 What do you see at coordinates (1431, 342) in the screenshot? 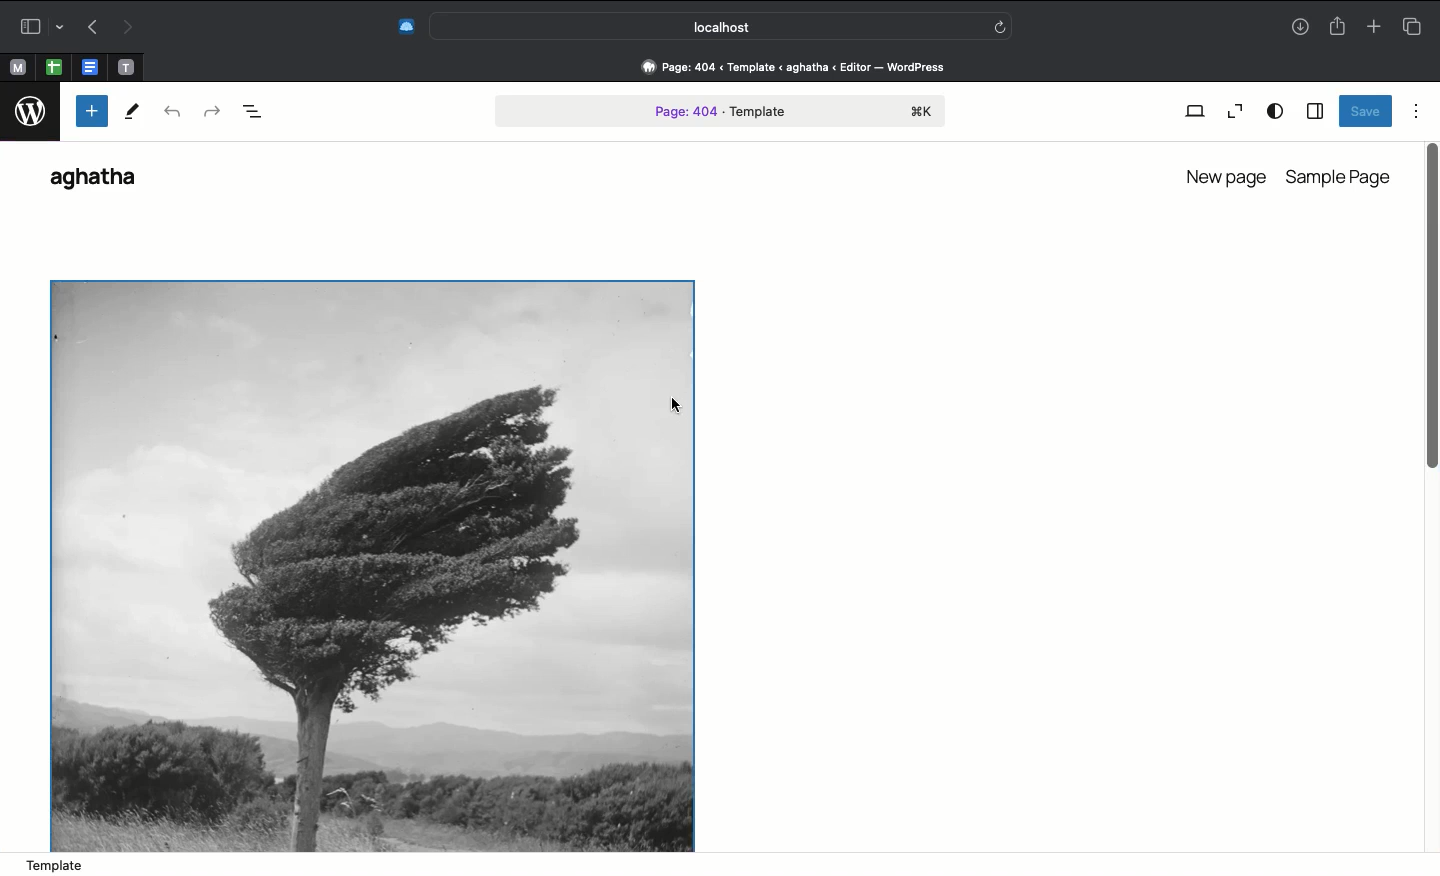
I see `Scrollbar` at bounding box center [1431, 342].